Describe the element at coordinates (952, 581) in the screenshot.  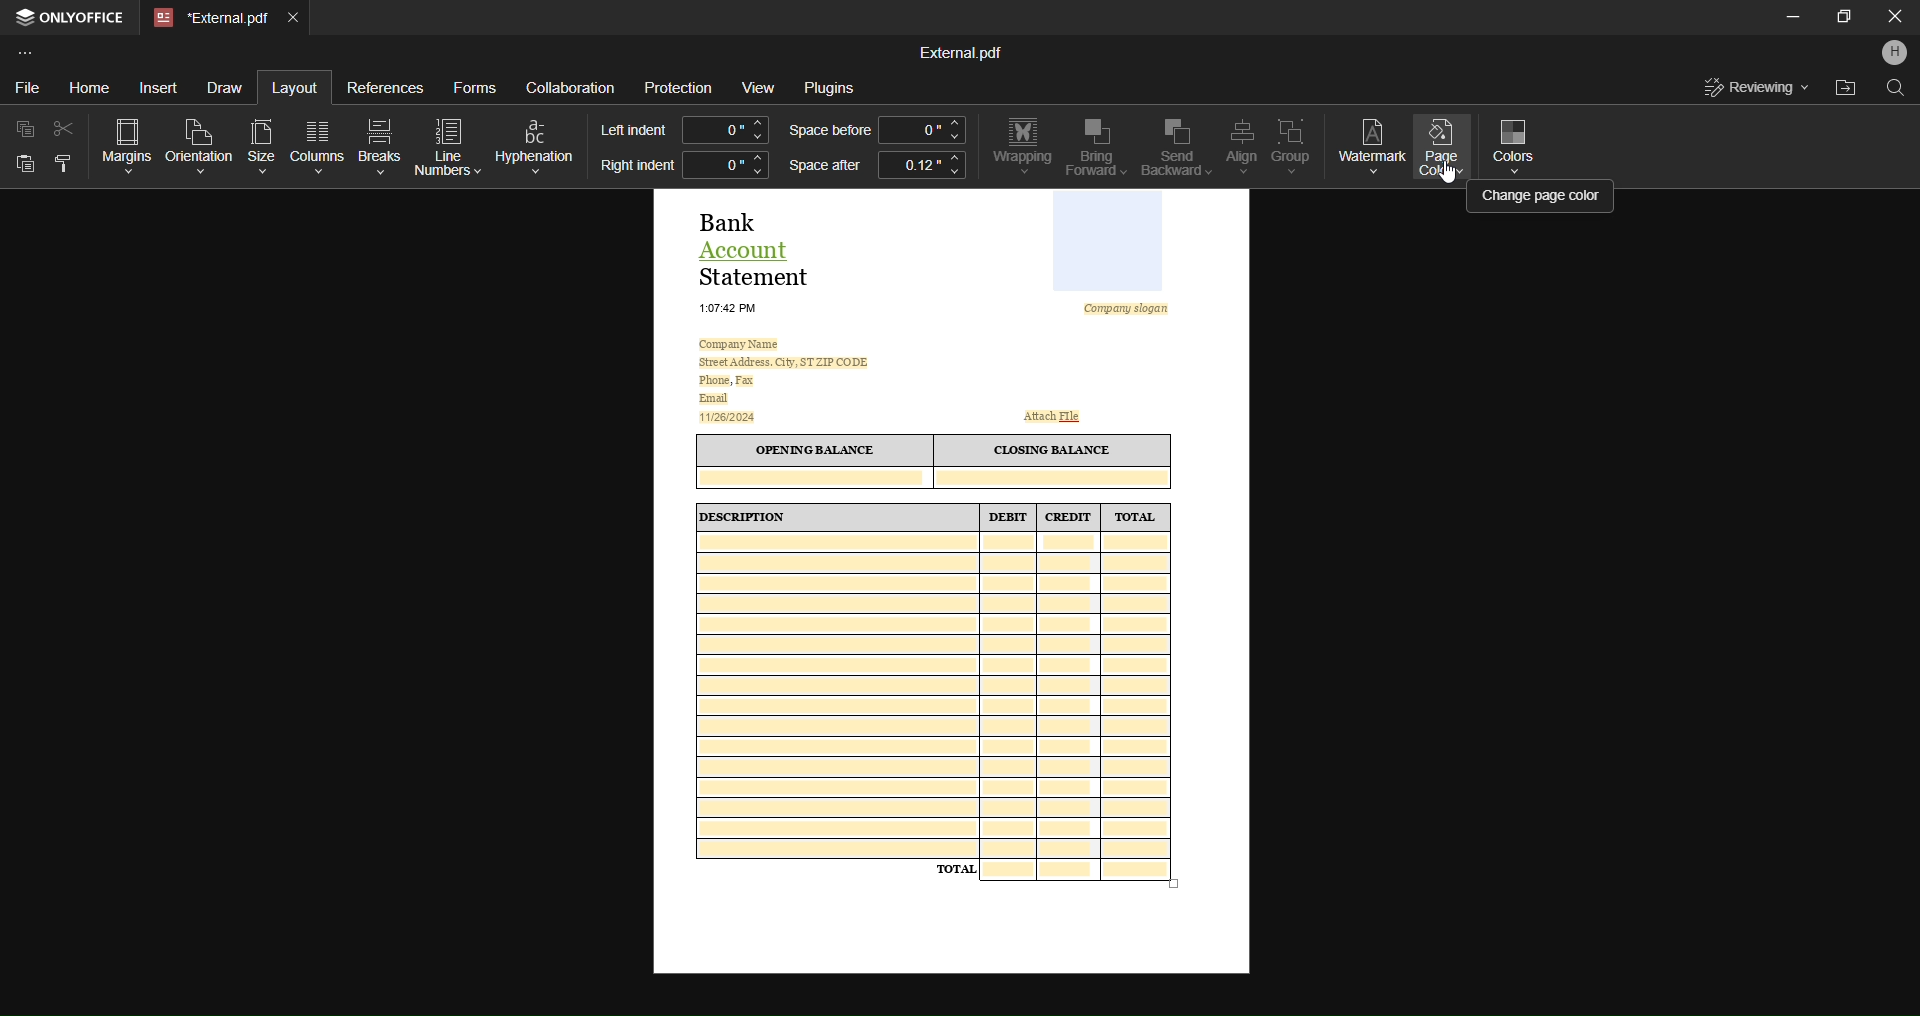
I see `This is a 30 day eviction notice informing tenants that they must either pay overdue rent, correct a lease violation, or vacate the premises due to illegal activity. Failure to comply will result in legal actions.` at that location.